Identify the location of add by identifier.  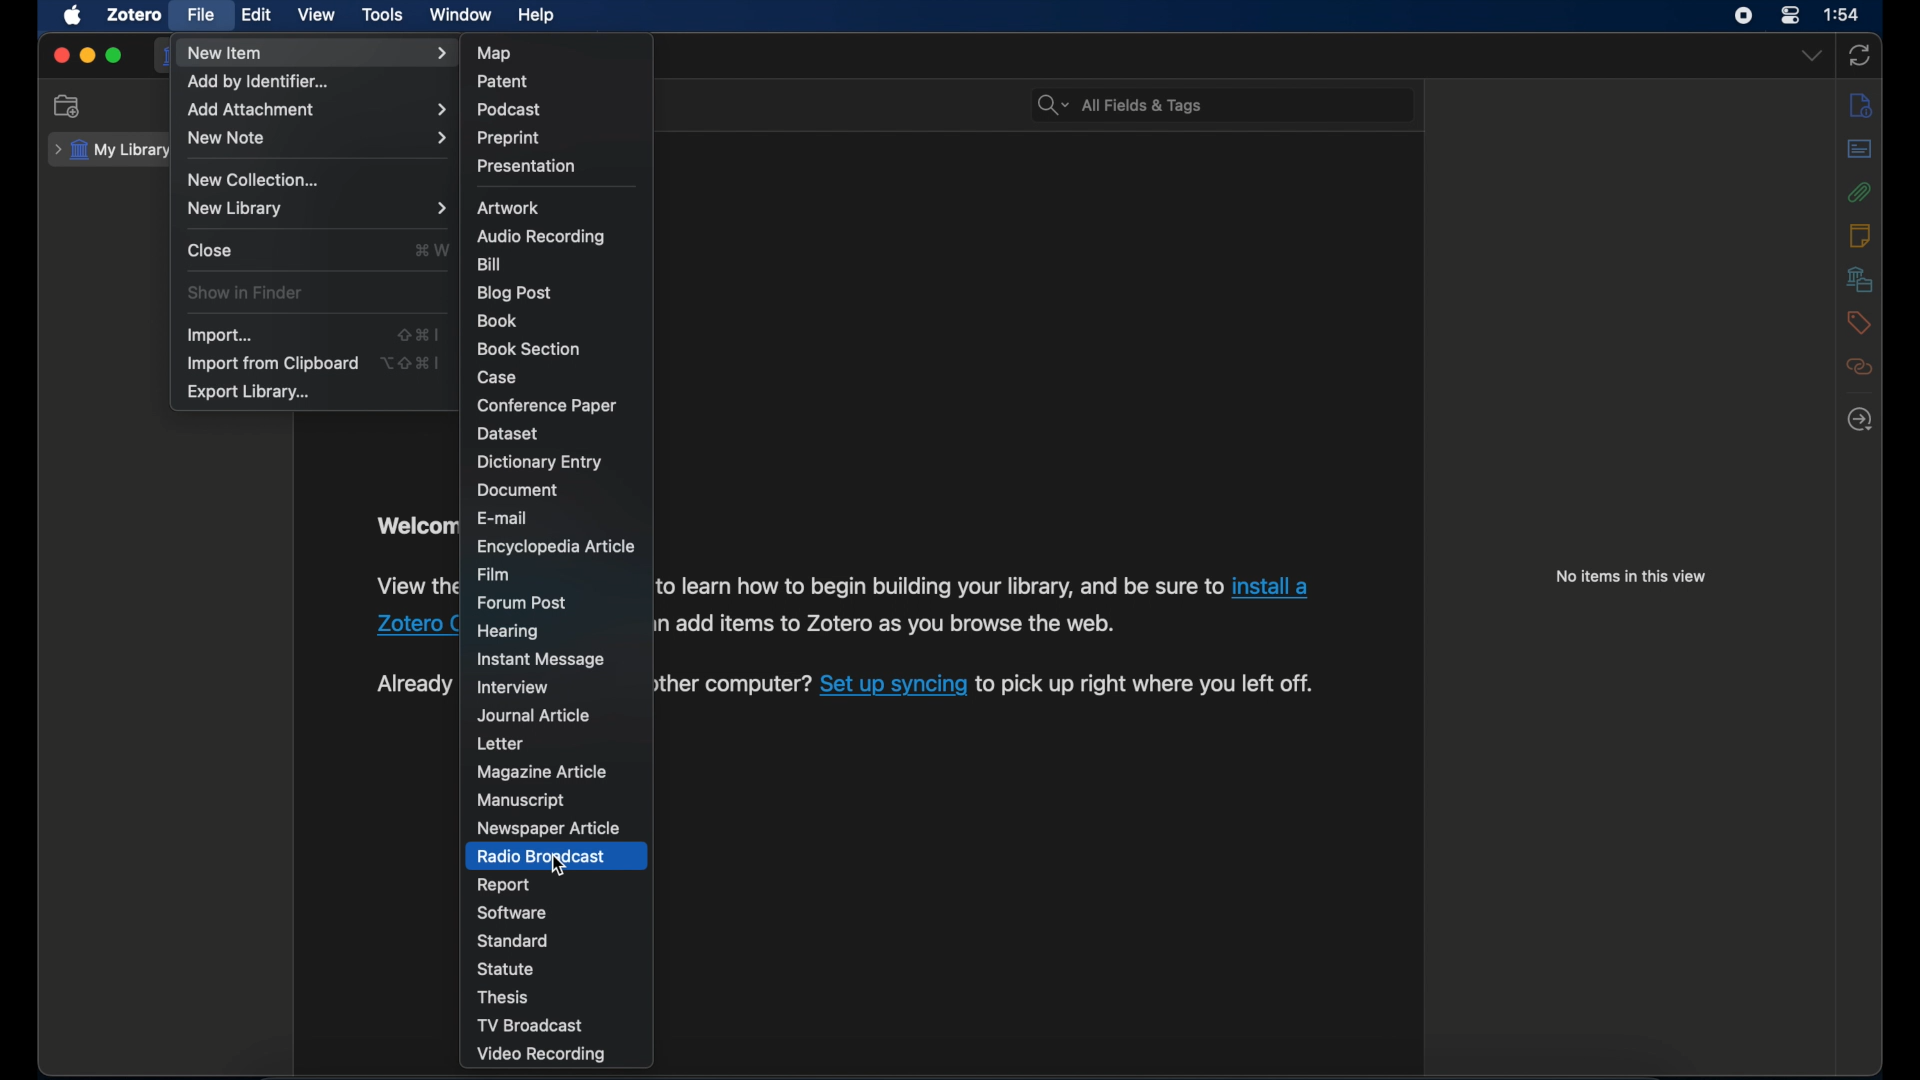
(258, 82).